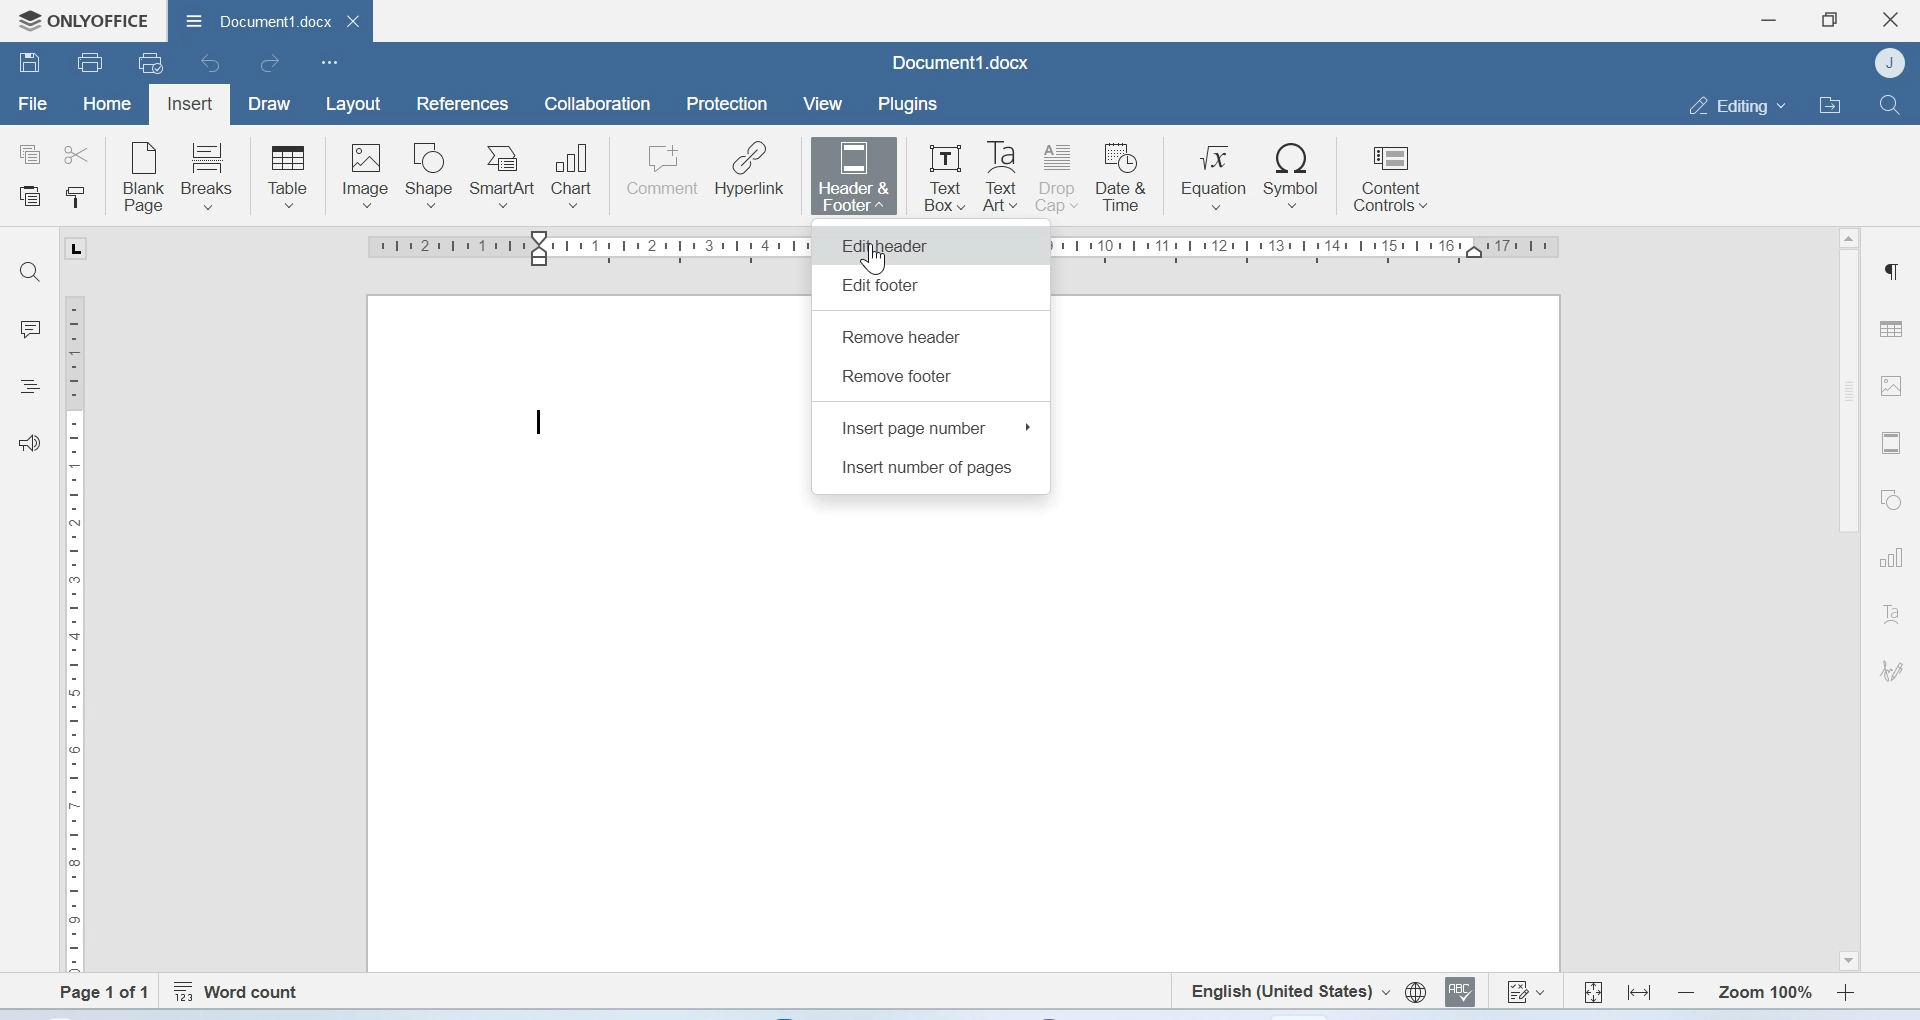 The image size is (1920, 1020). Describe the element at coordinates (287, 175) in the screenshot. I see `Table` at that location.